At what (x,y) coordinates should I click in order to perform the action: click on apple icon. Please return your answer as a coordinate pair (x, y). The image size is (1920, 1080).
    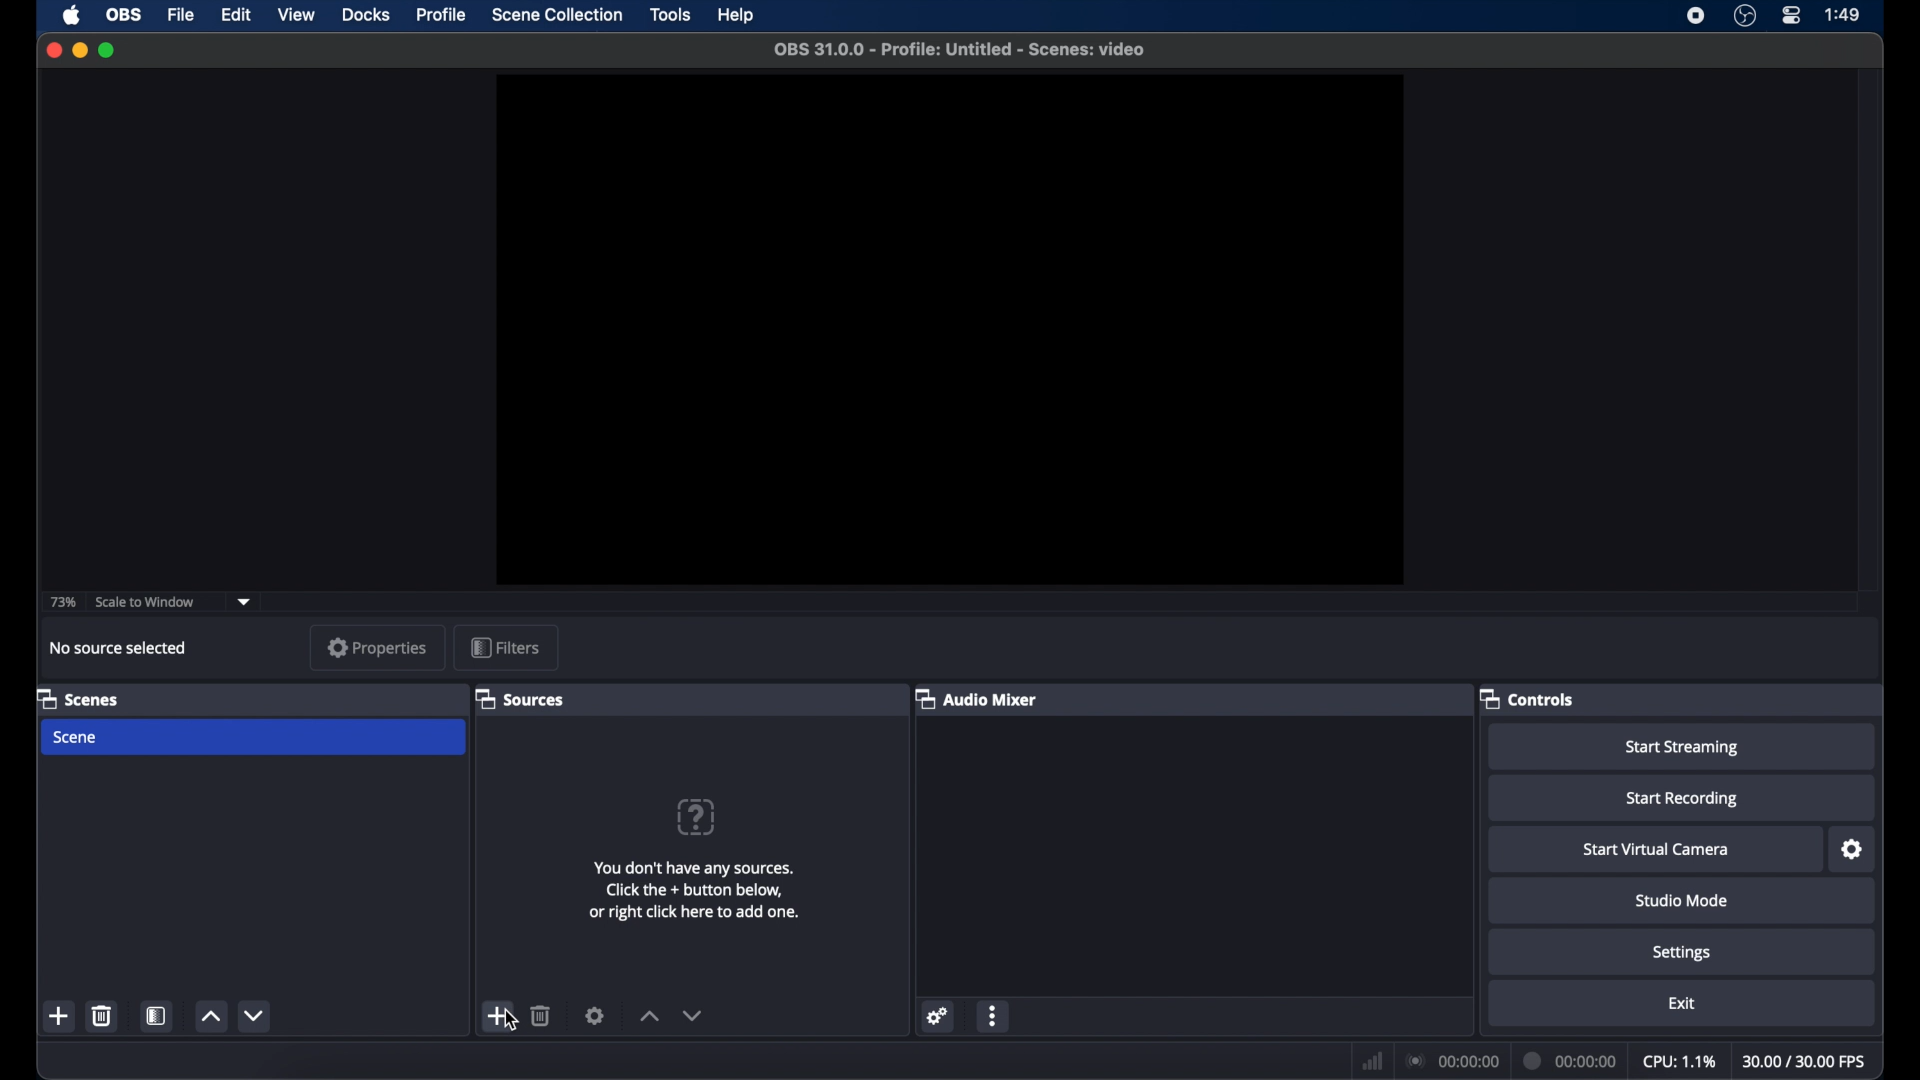
    Looking at the image, I should click on (71, 16).